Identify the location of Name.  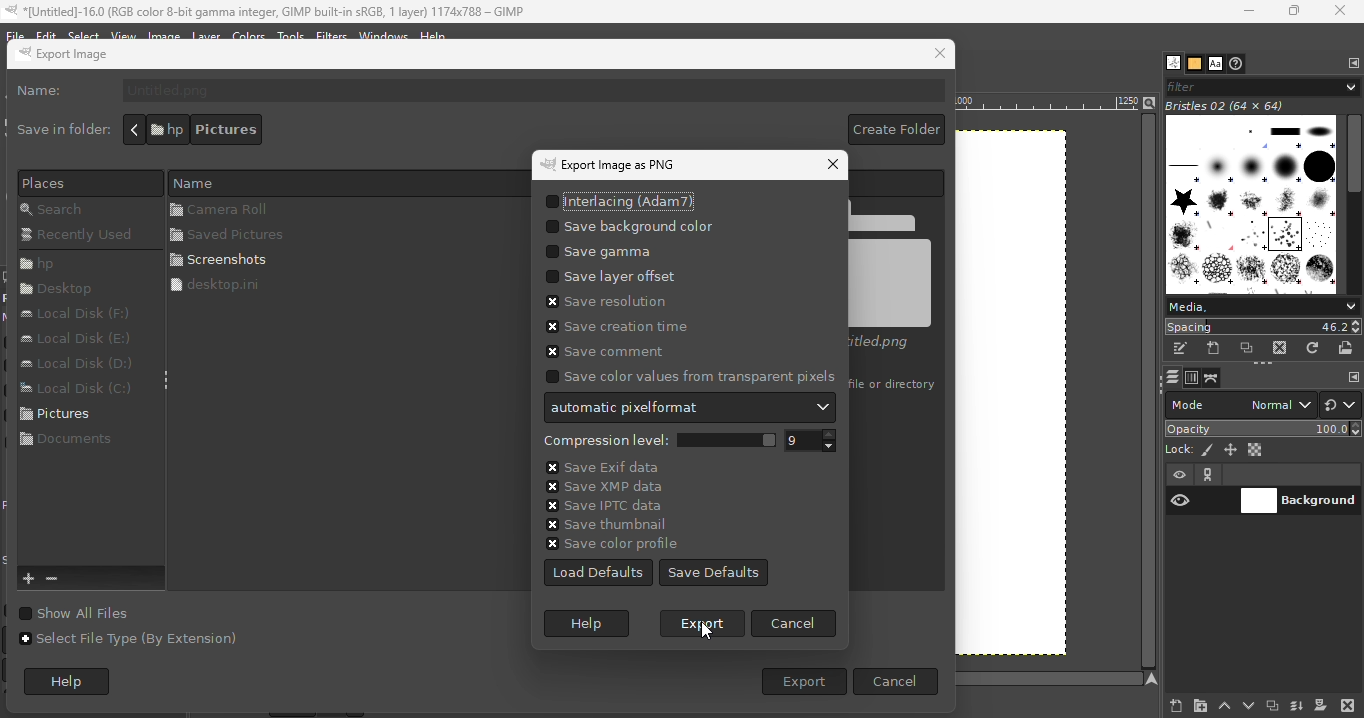
(337, 181).